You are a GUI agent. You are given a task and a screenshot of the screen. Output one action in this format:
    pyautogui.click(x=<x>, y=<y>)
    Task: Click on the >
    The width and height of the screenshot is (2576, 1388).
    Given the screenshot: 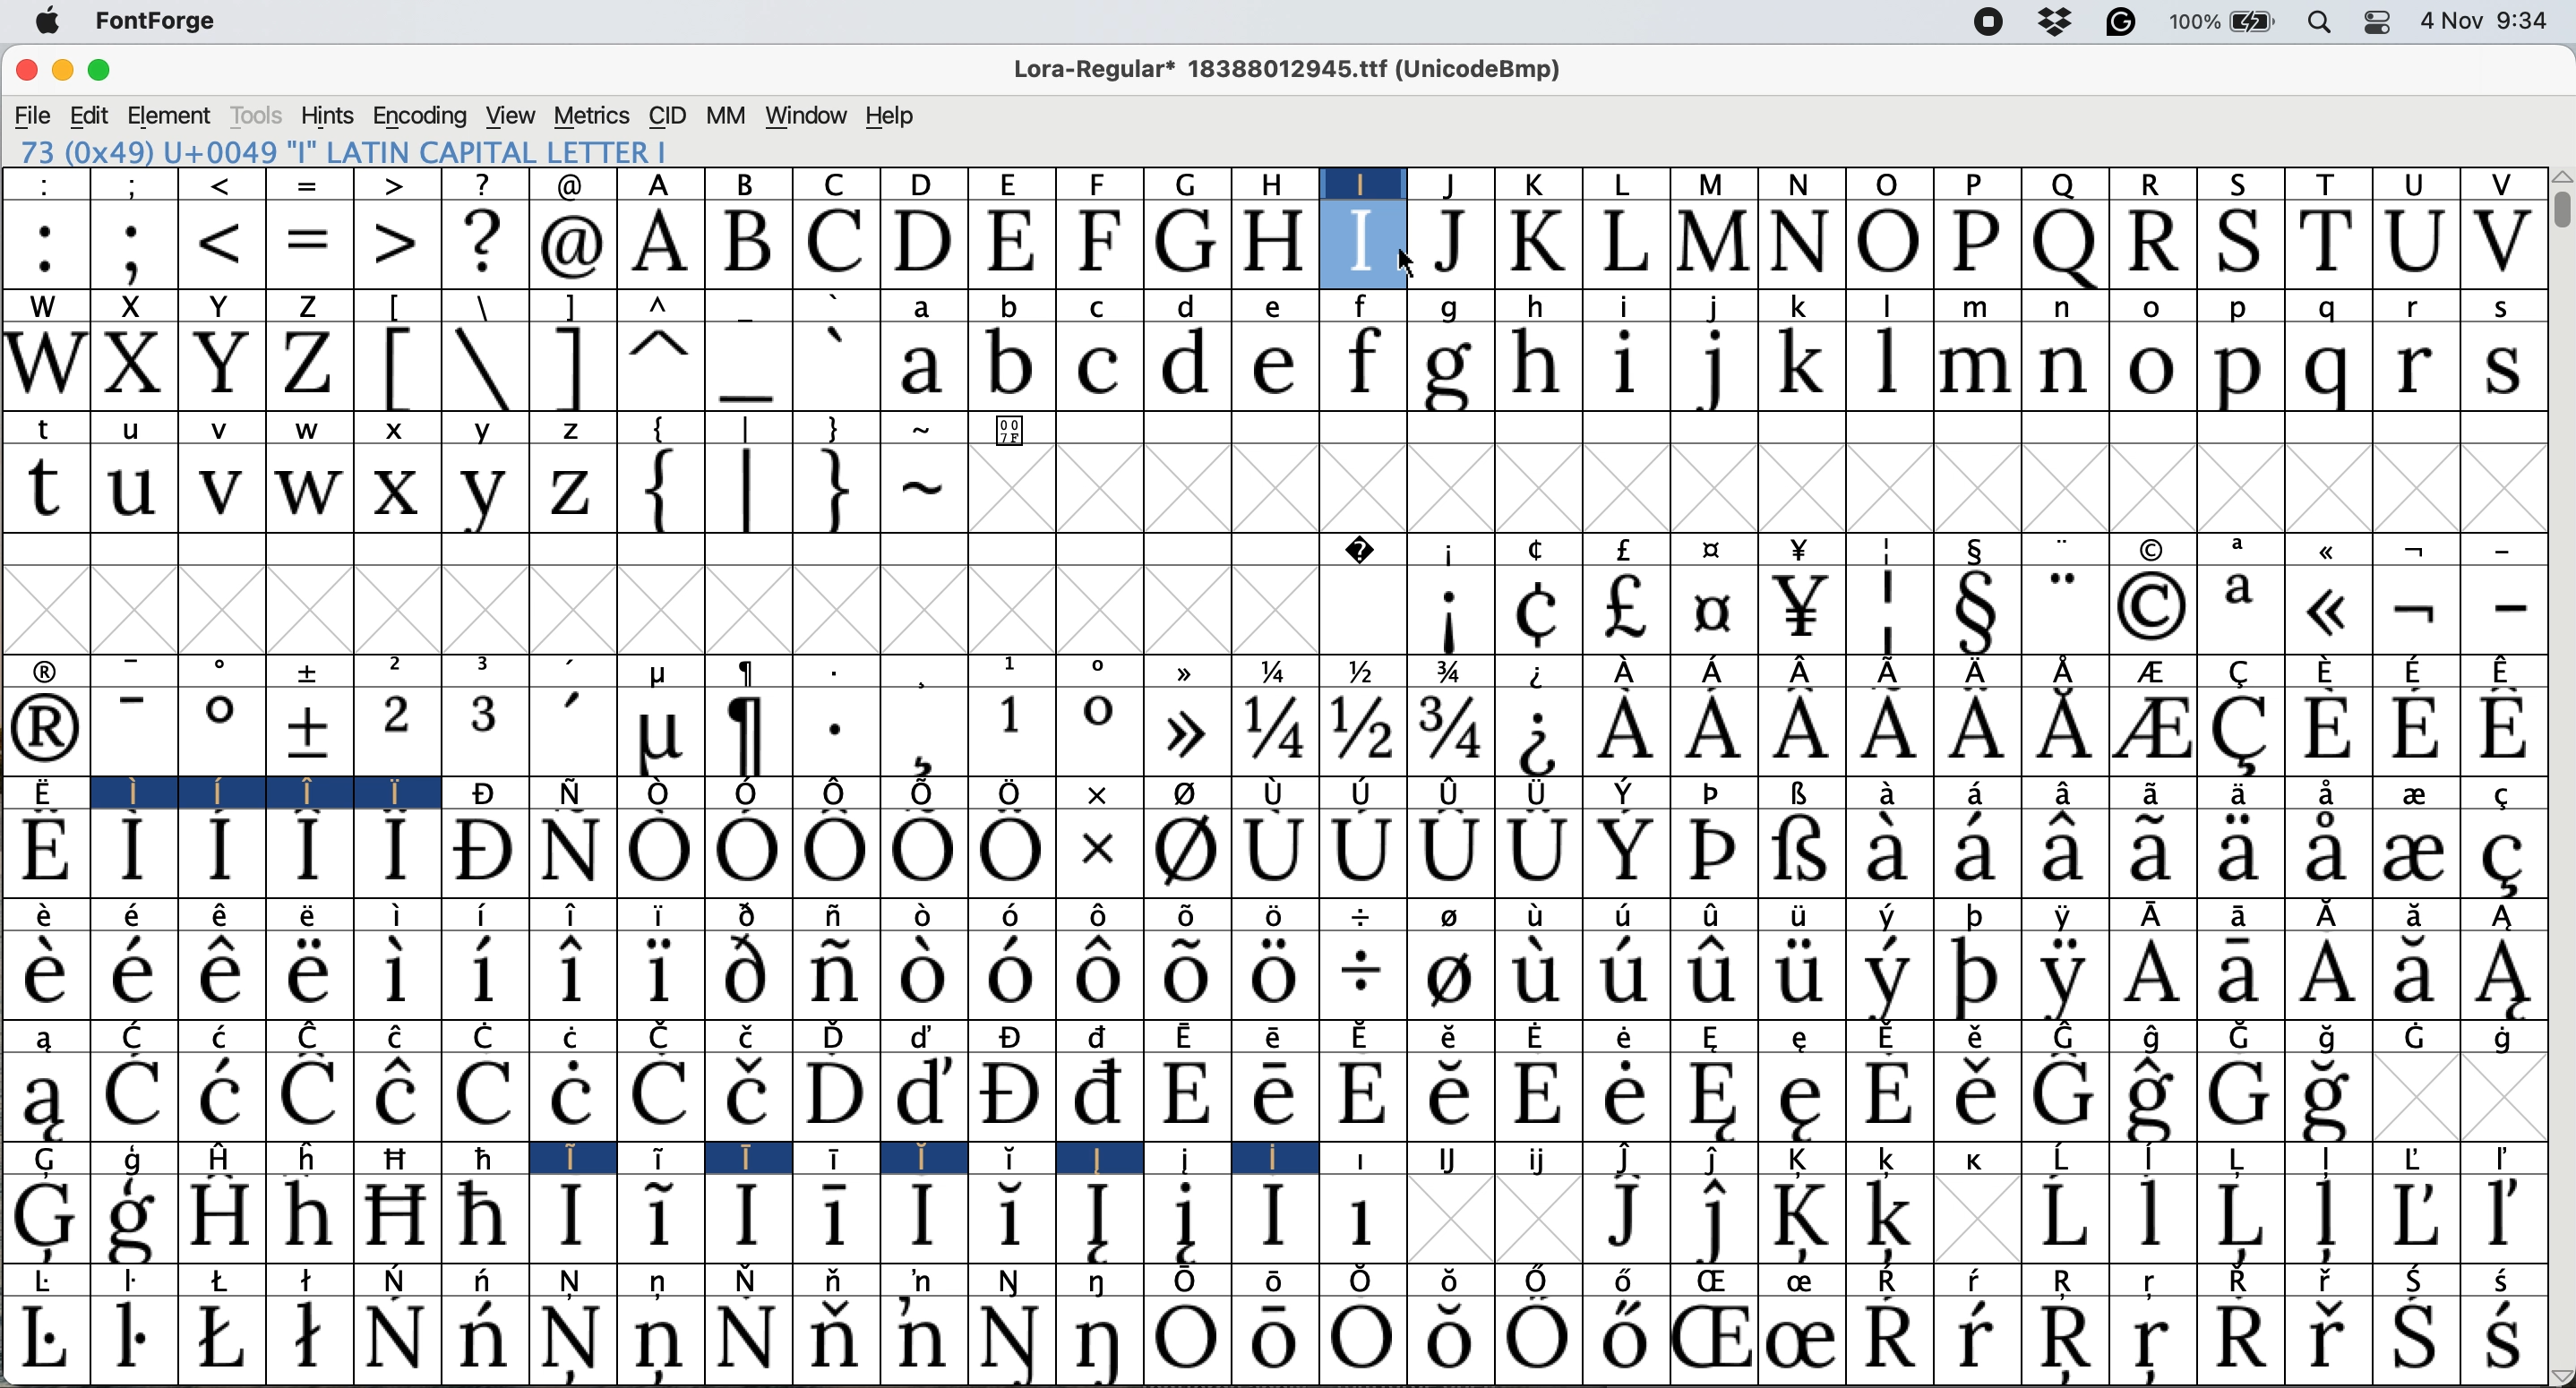 What is the action you would take?
    pyautogui.click(x=397, y=243)
    